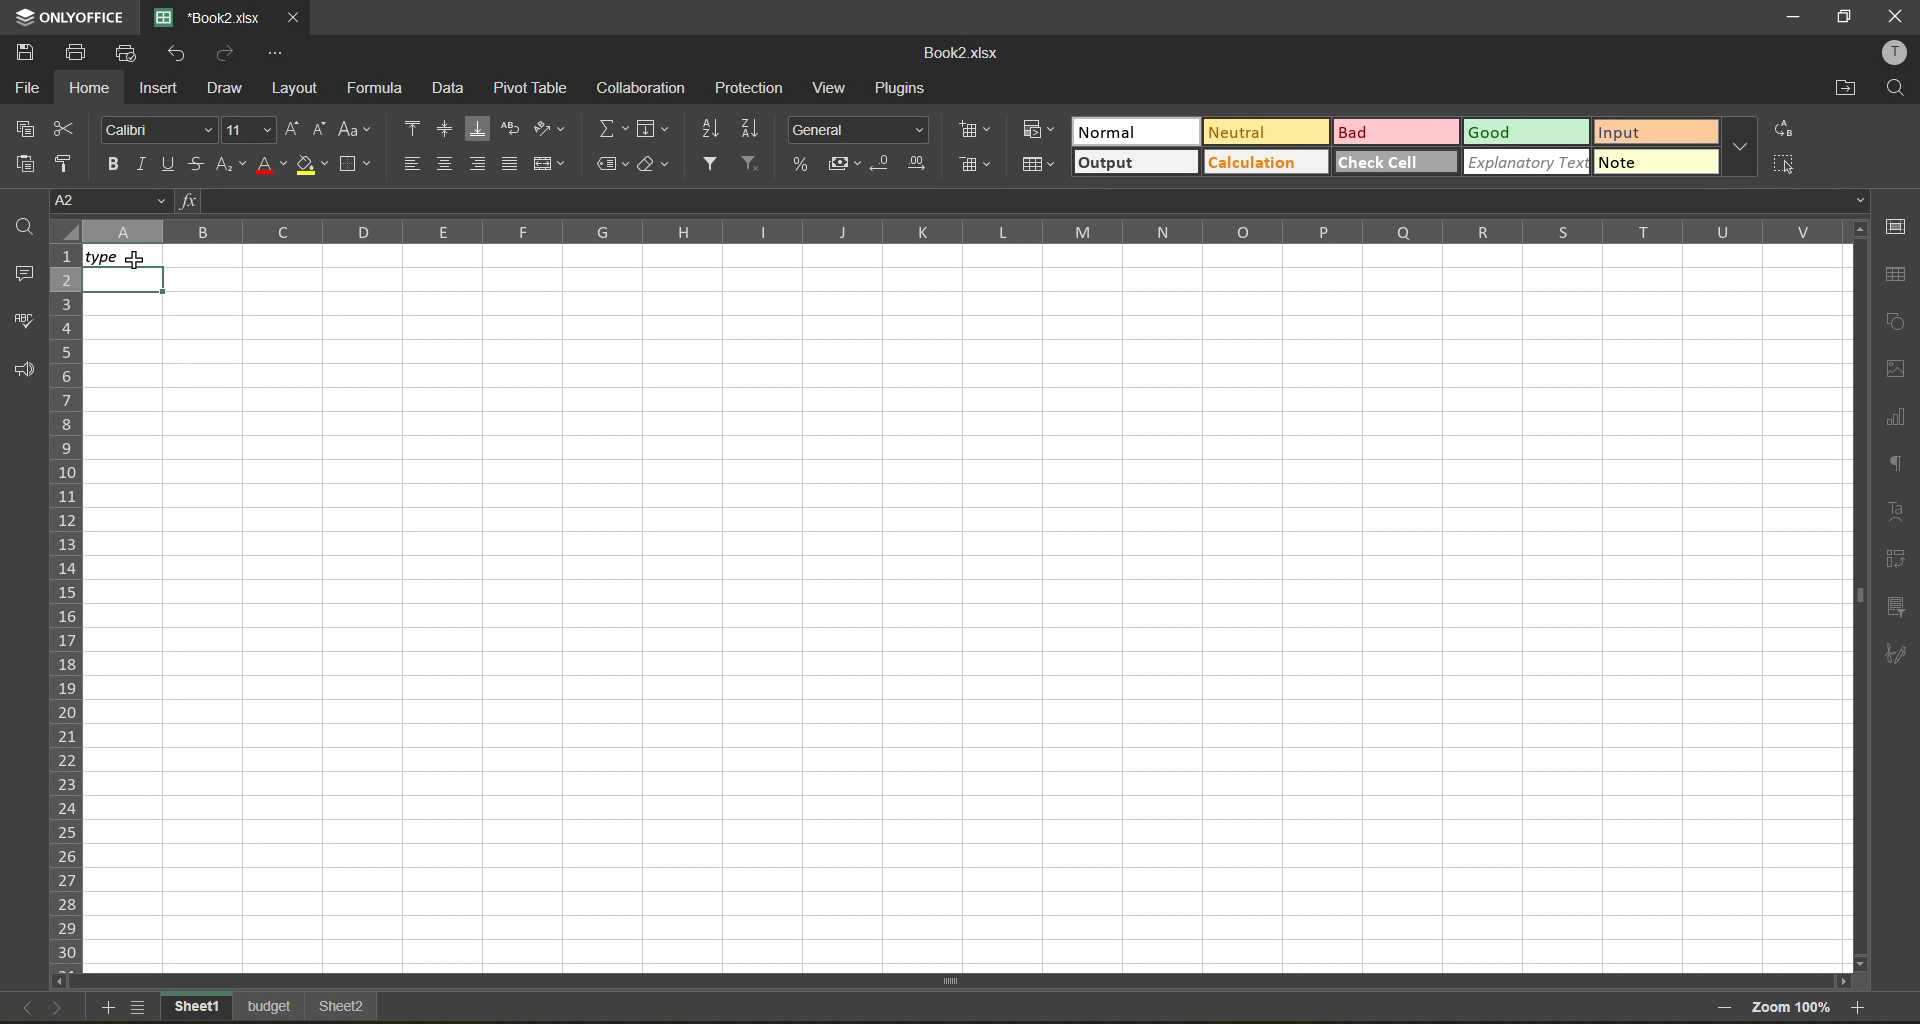 The height and width of the screenshot is (1024, 1920). I want to click on copy, so click(35, 130).